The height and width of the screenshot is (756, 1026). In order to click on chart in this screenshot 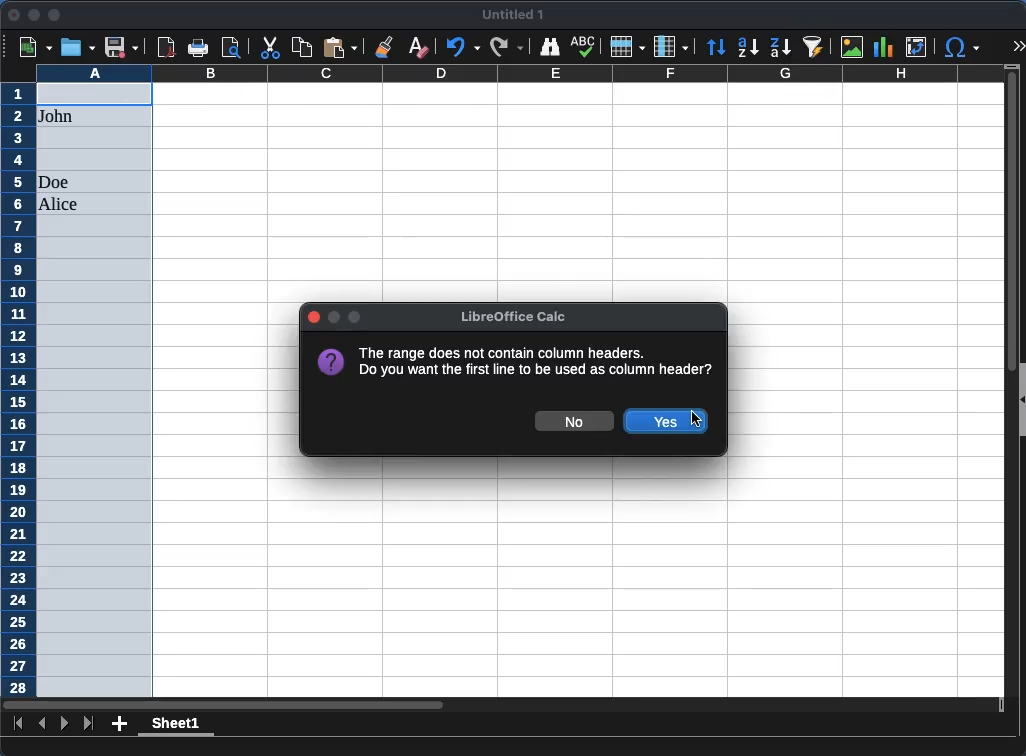, I will do `click(883, 47)`.